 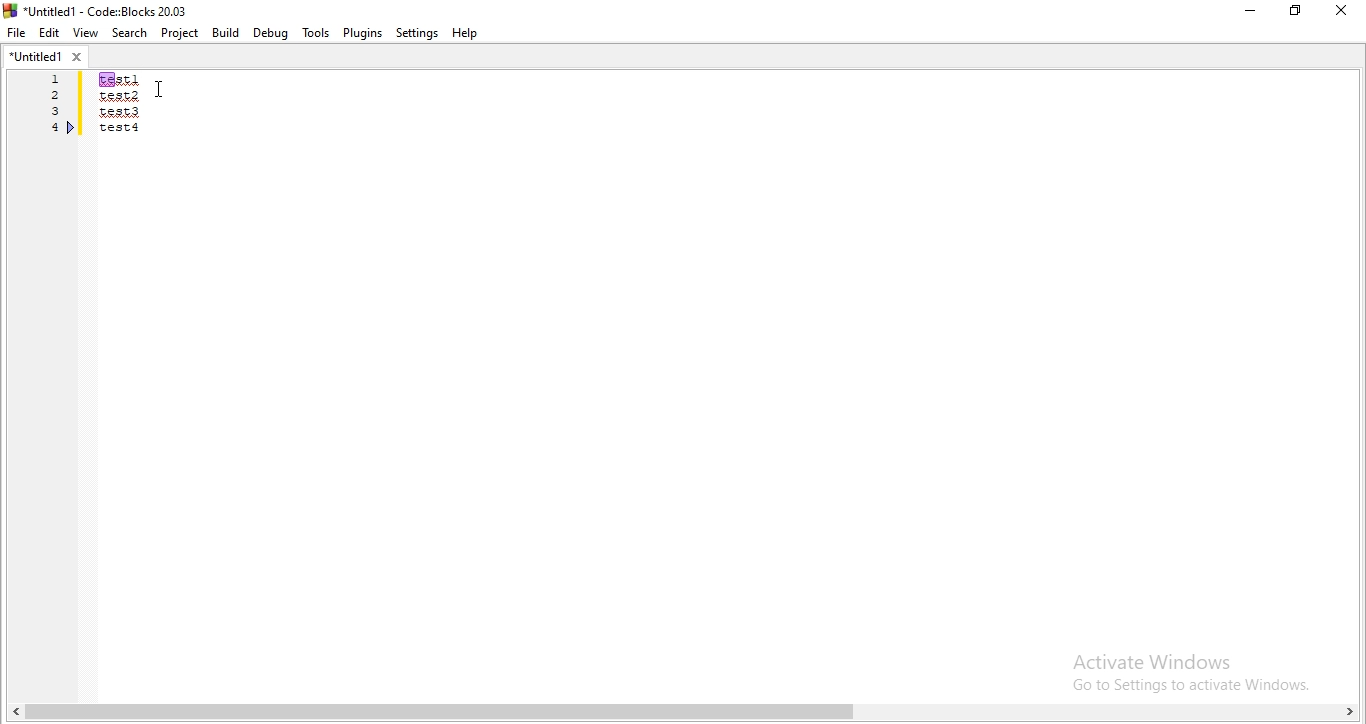 What do you see at coordinates (179, 33) in the screenshot?
I see `Project ` at bounding box center [179, 33].